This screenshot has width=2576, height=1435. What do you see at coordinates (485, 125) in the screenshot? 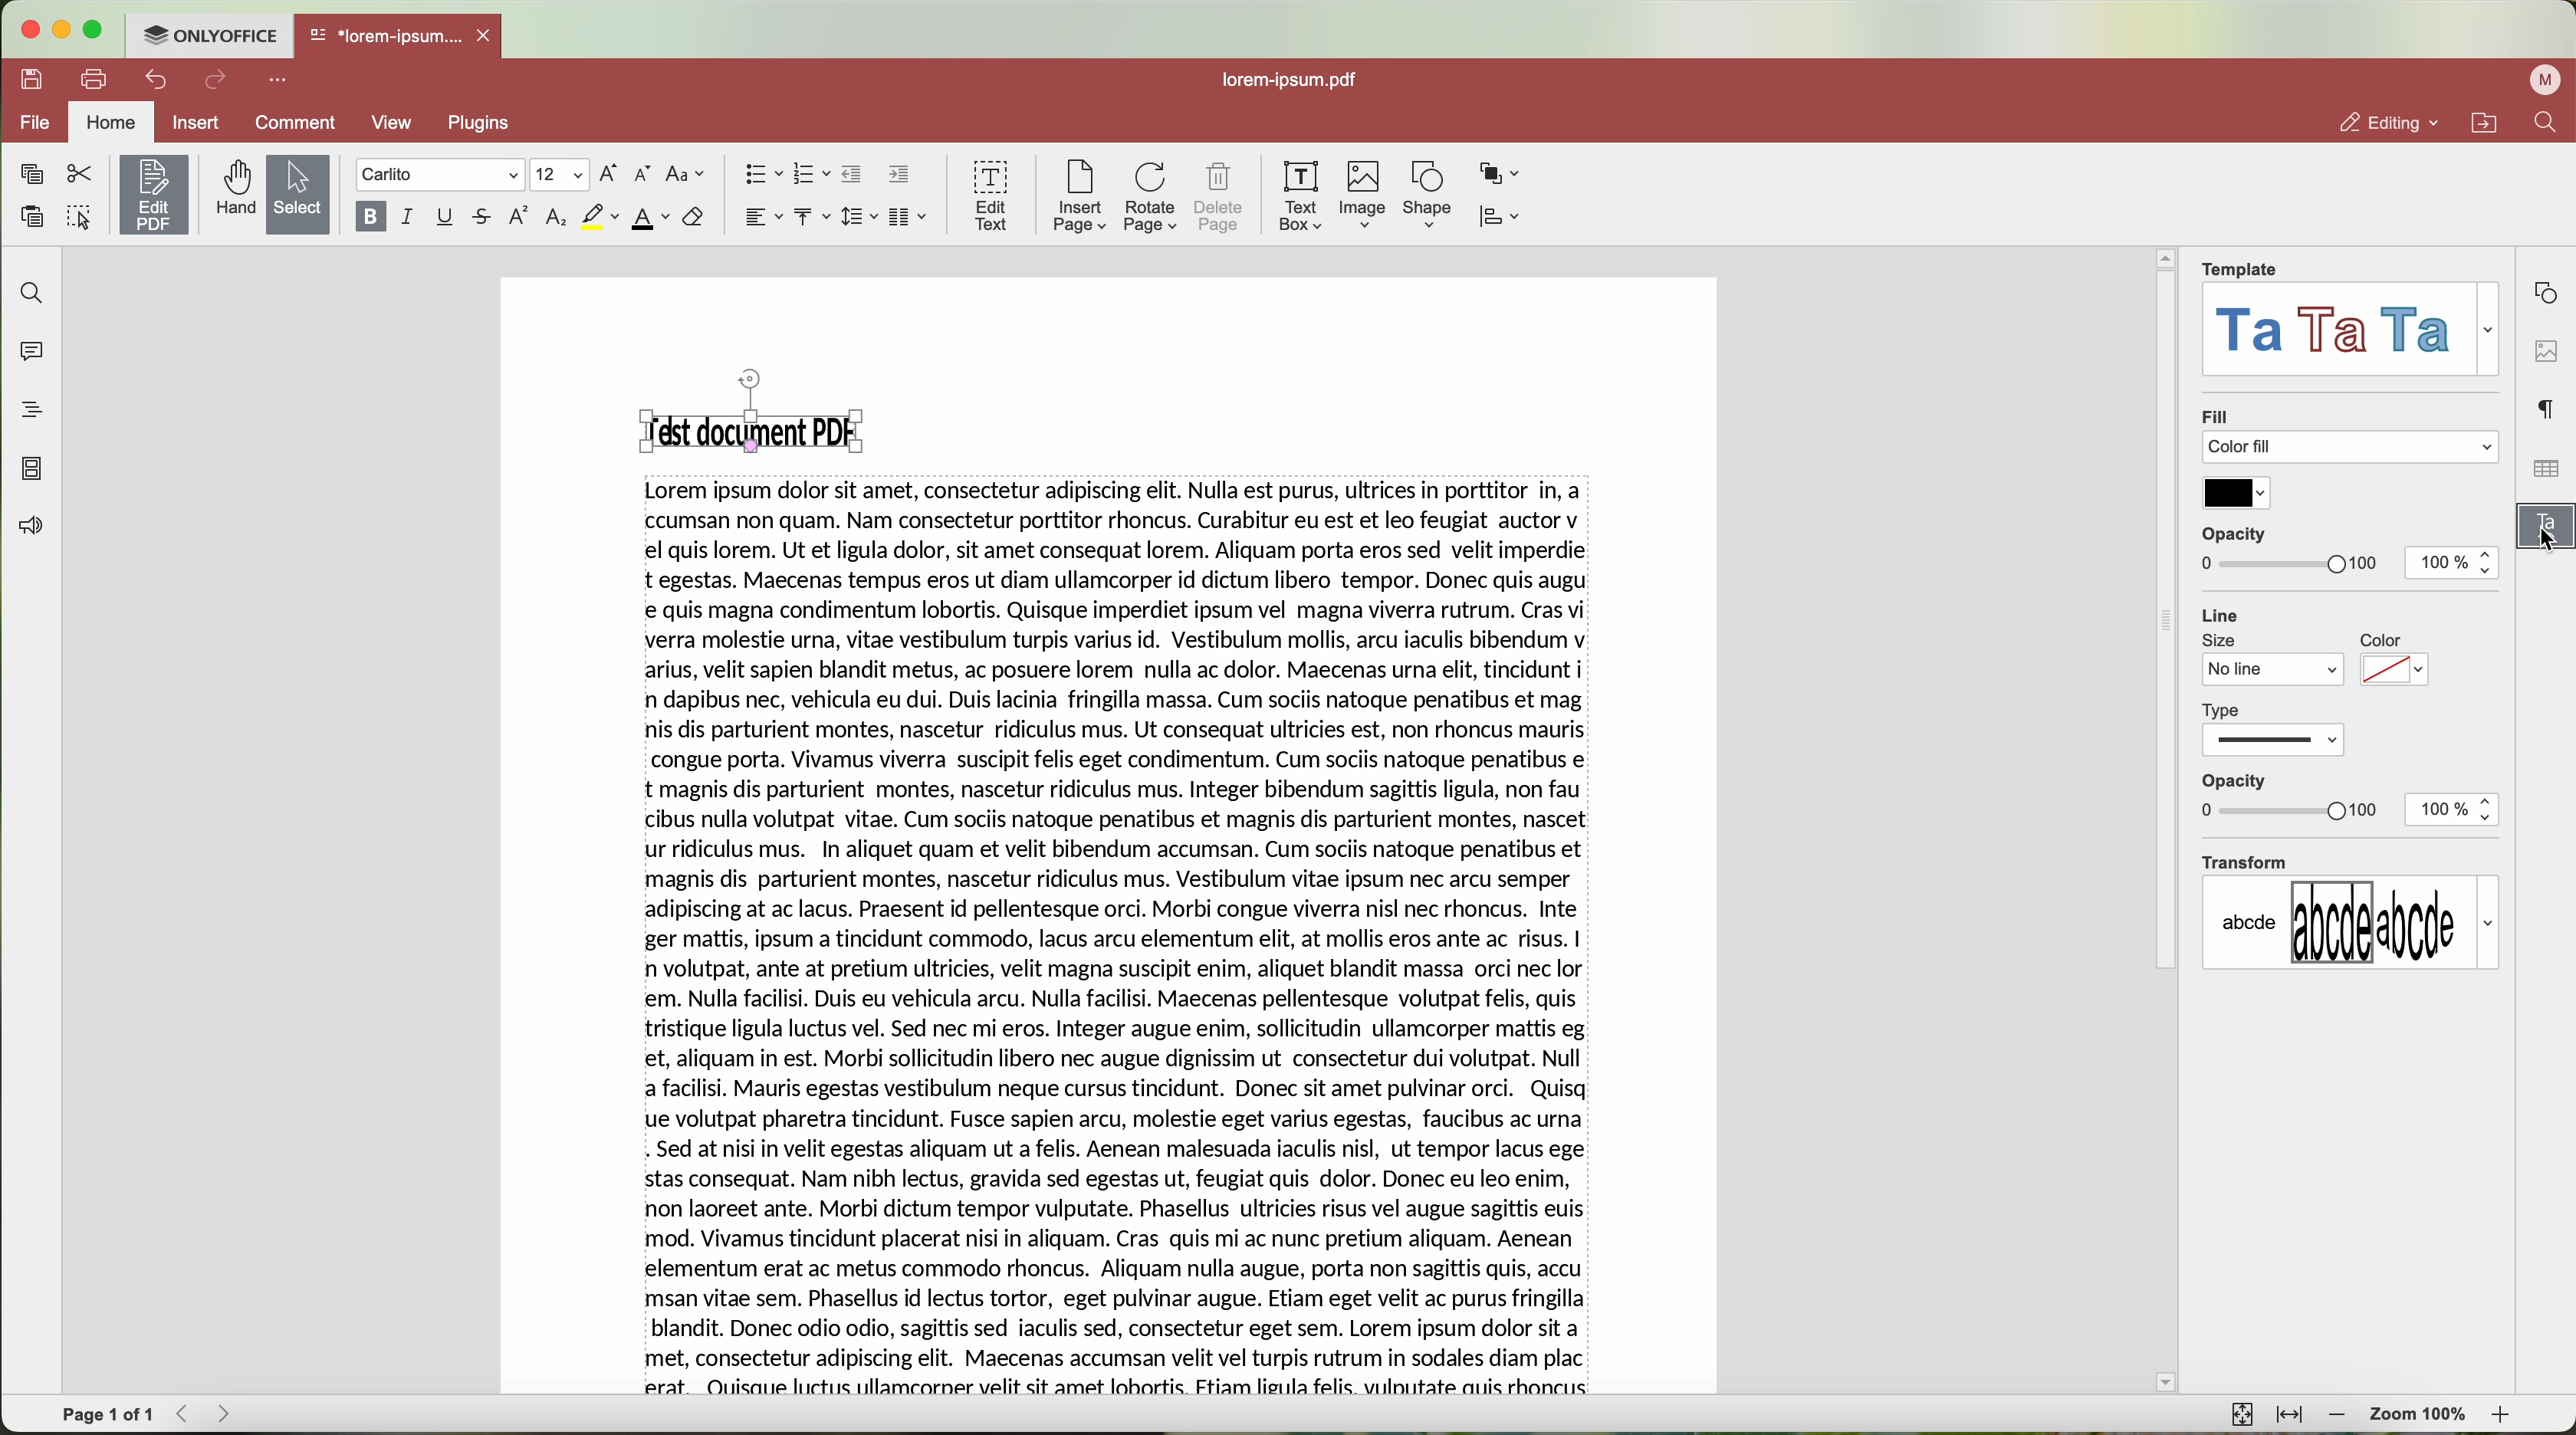
I see `plugins` at bounding box center [485, 125].